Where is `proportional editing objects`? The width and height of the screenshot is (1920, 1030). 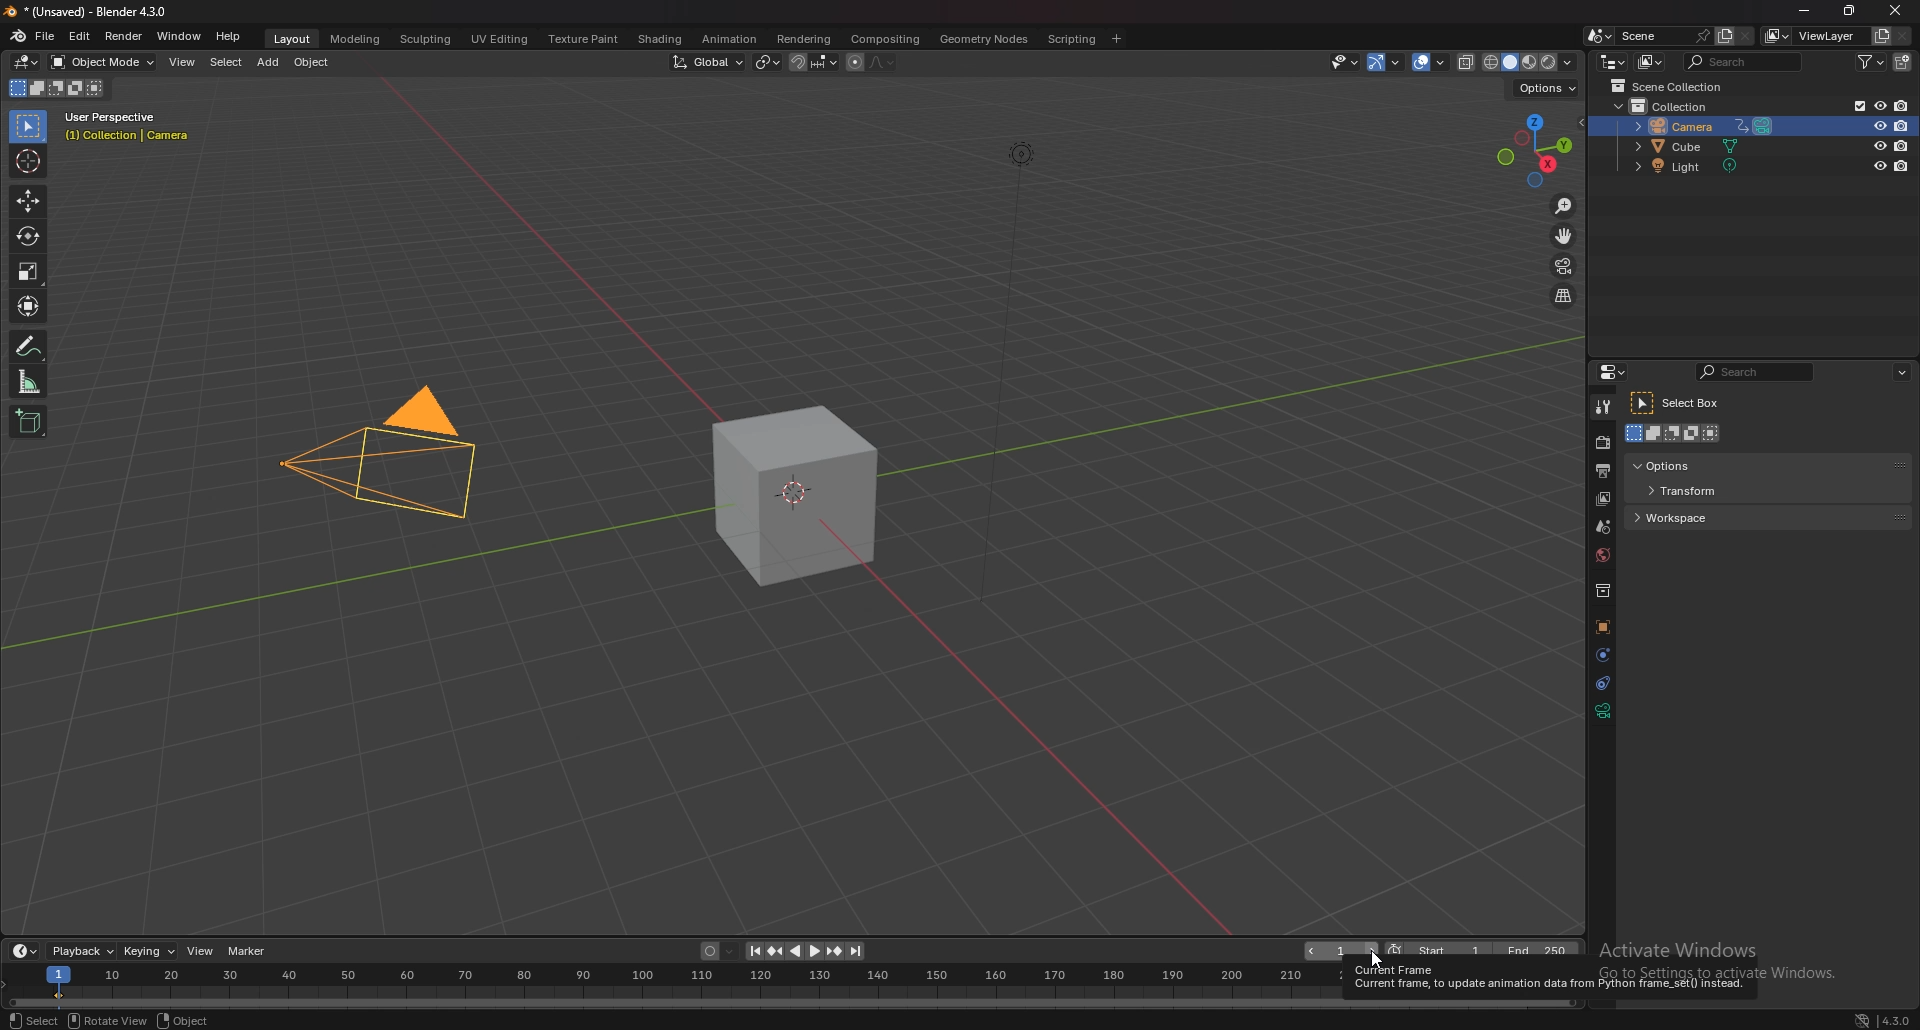
proportional editing objects is located at coordinates (851, 62).